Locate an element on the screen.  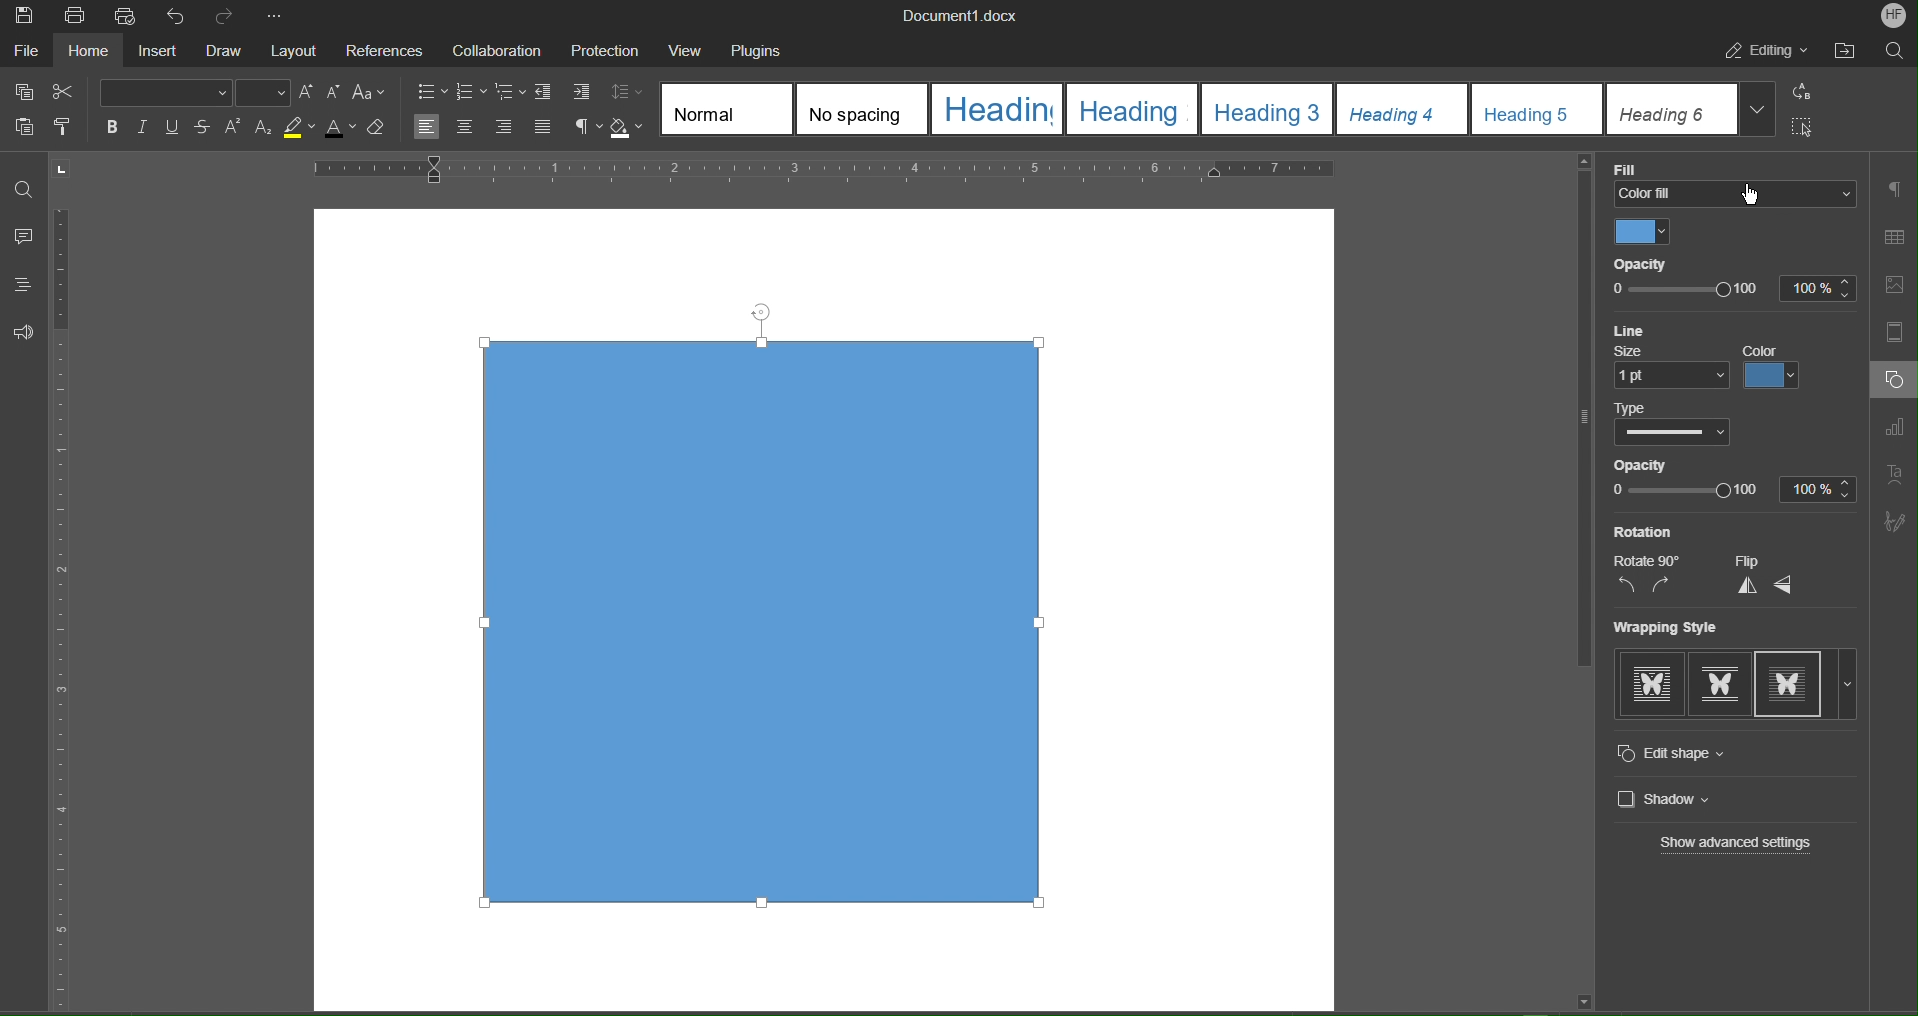
Erase Style is located at coordinates (378, 129).